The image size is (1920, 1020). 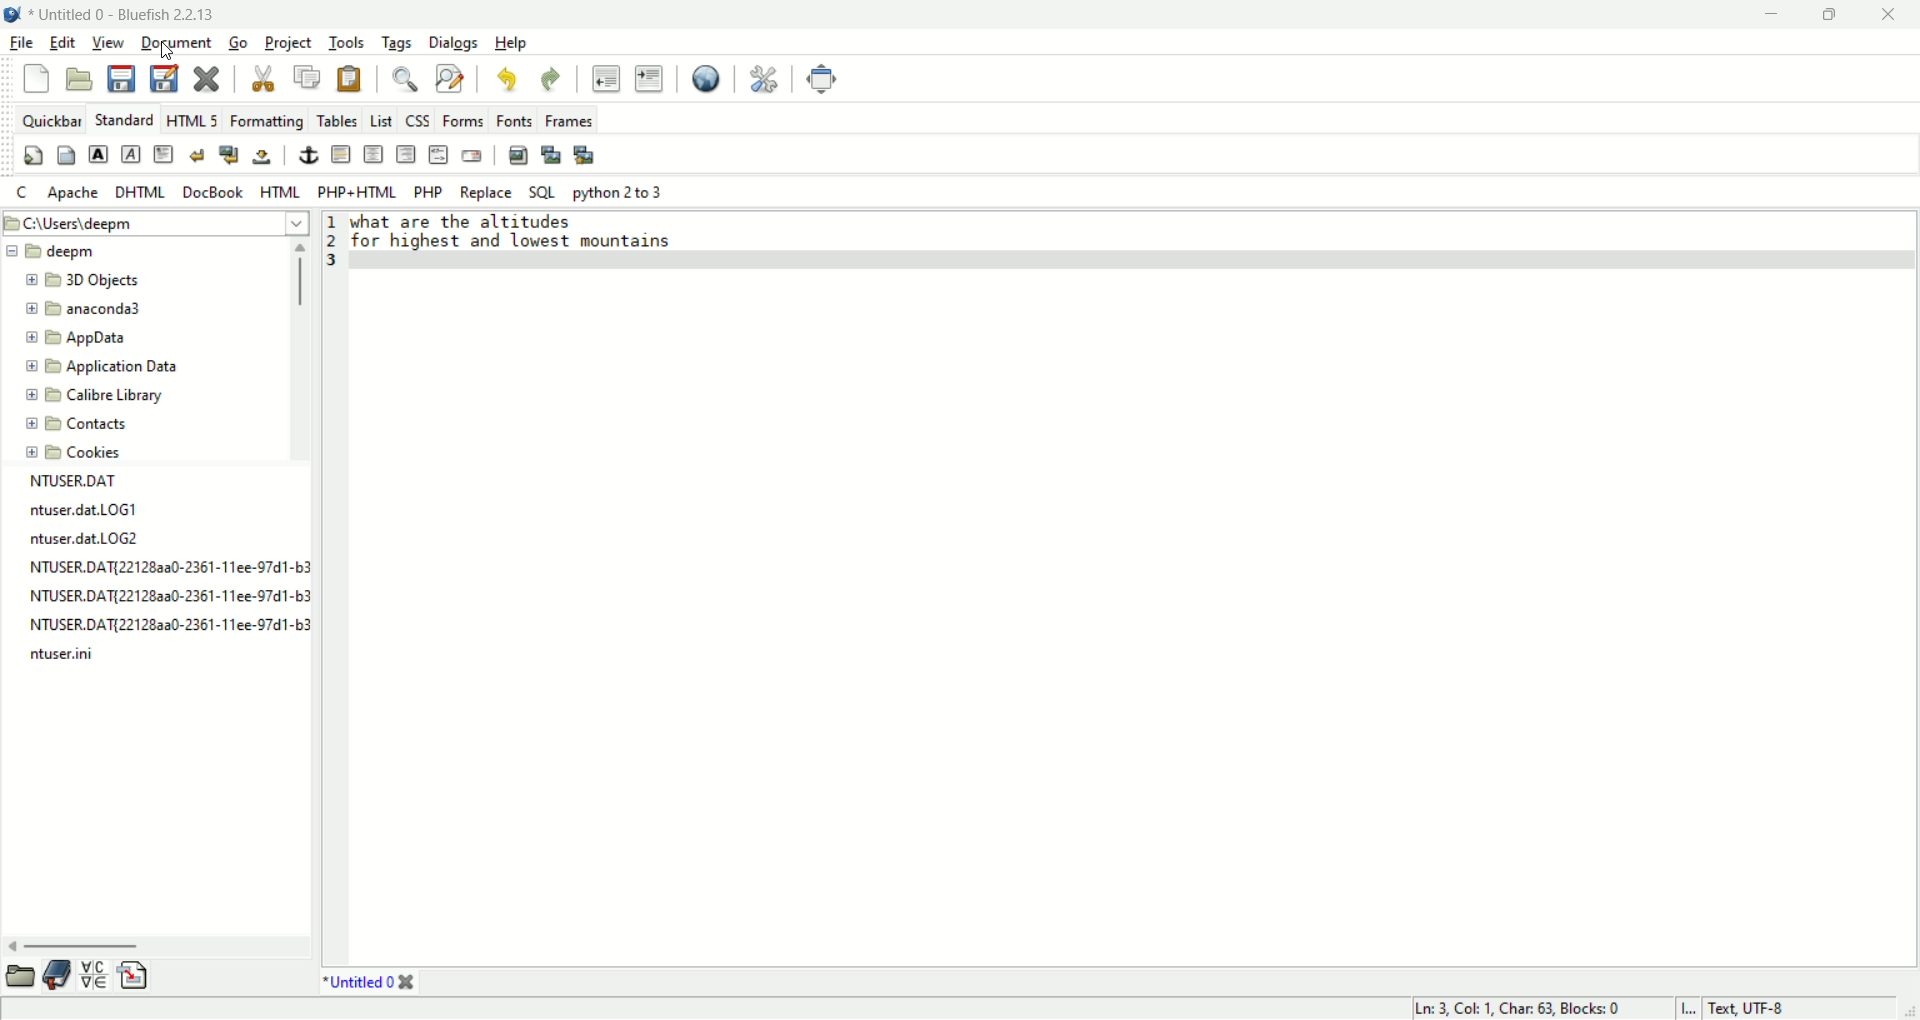 I want to click on python 2 to 3, so click(x=618, y=193).